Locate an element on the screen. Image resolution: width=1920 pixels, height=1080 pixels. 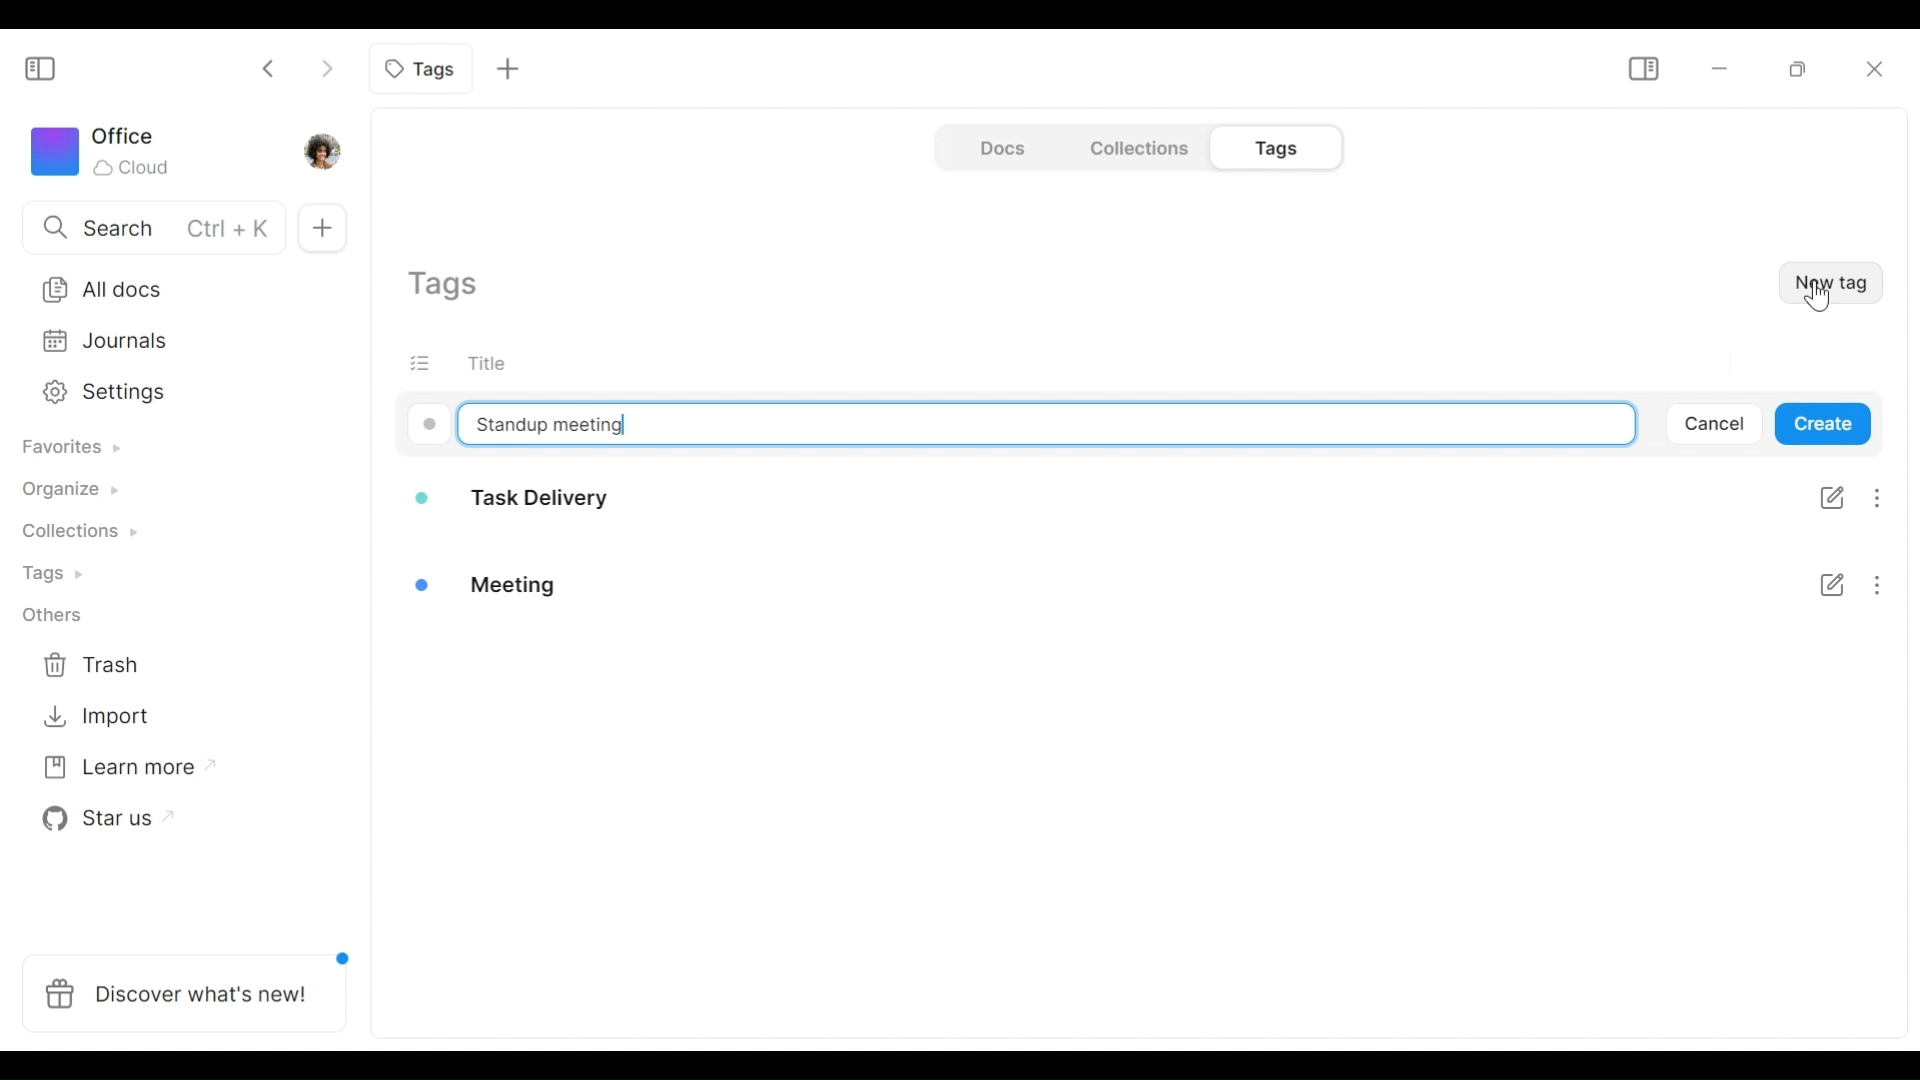
cursor is located at coordinates (1818, 305).